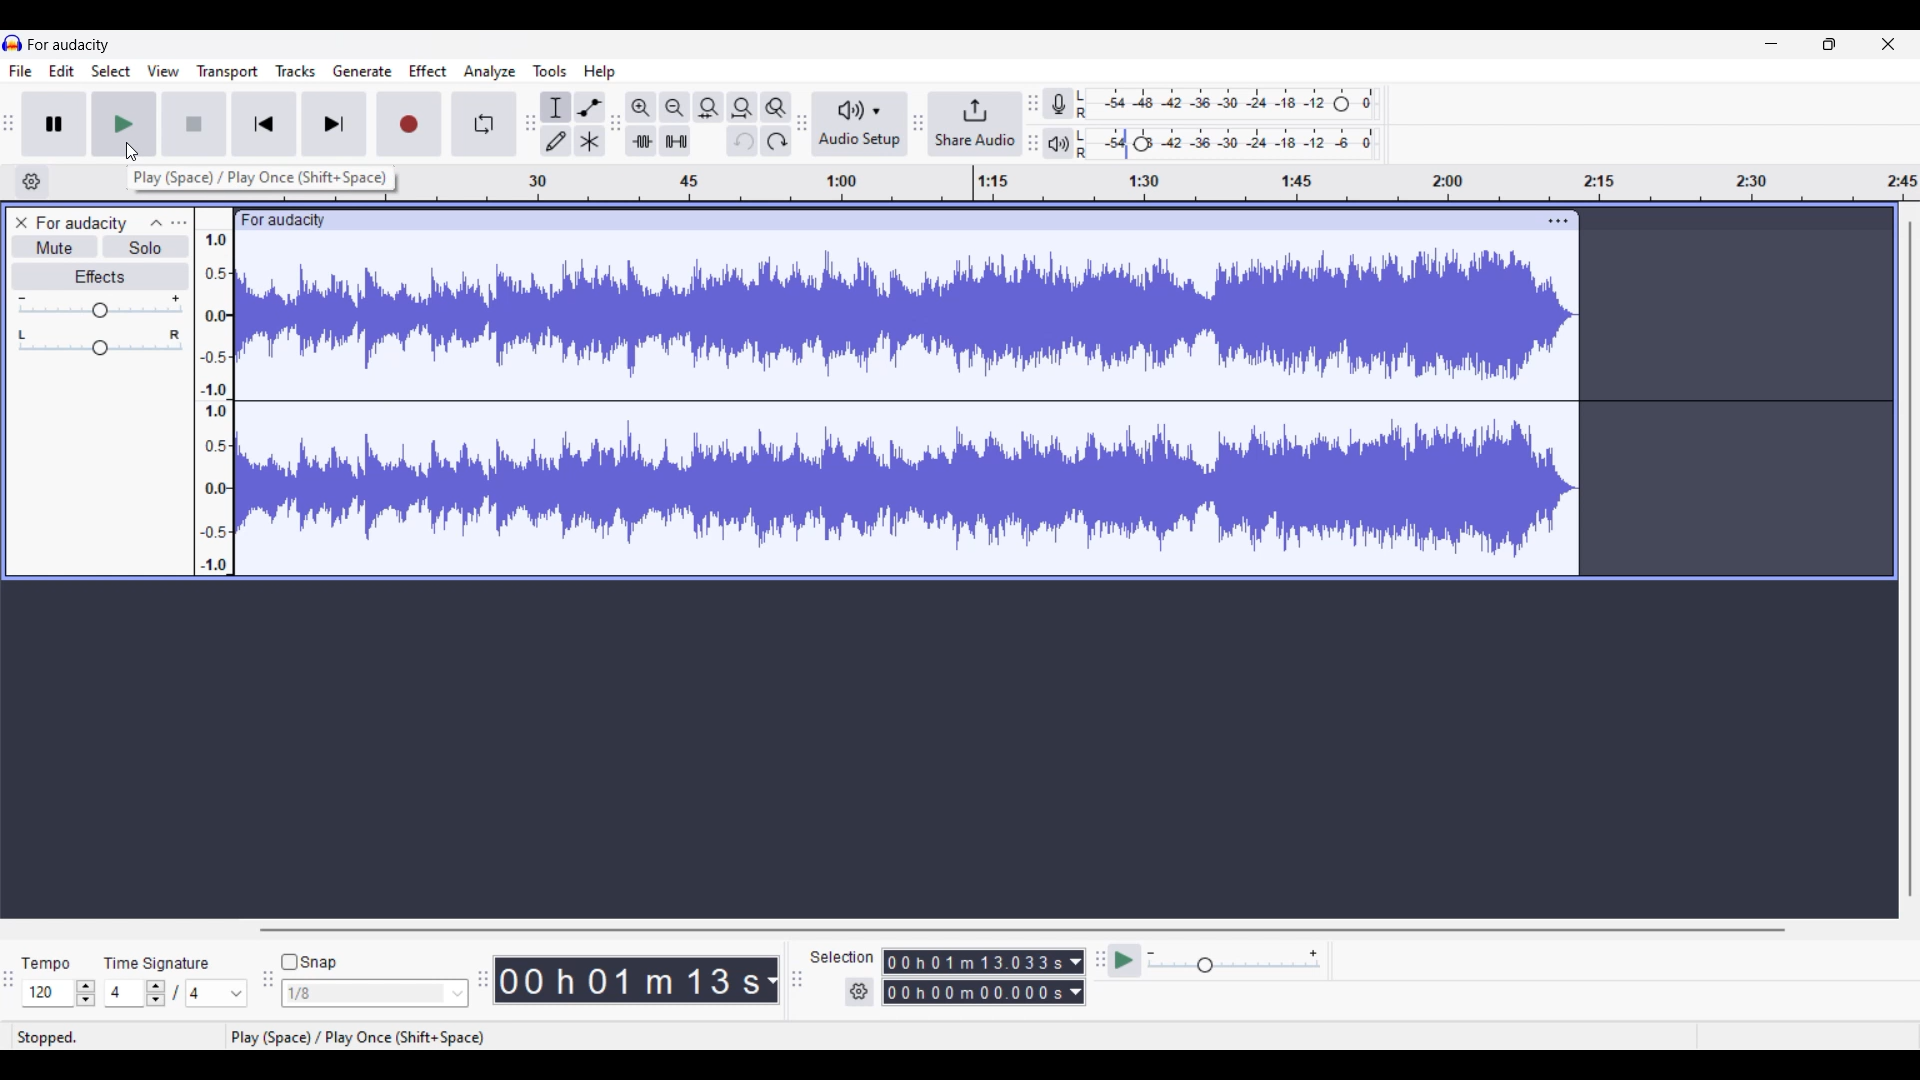 The height and width of the screenshot is (1080, 1920). What do you see at coordinates (1909, 560) in the screenshot?
I see `Vertical slide bar` at bounding box center [1909, 560].